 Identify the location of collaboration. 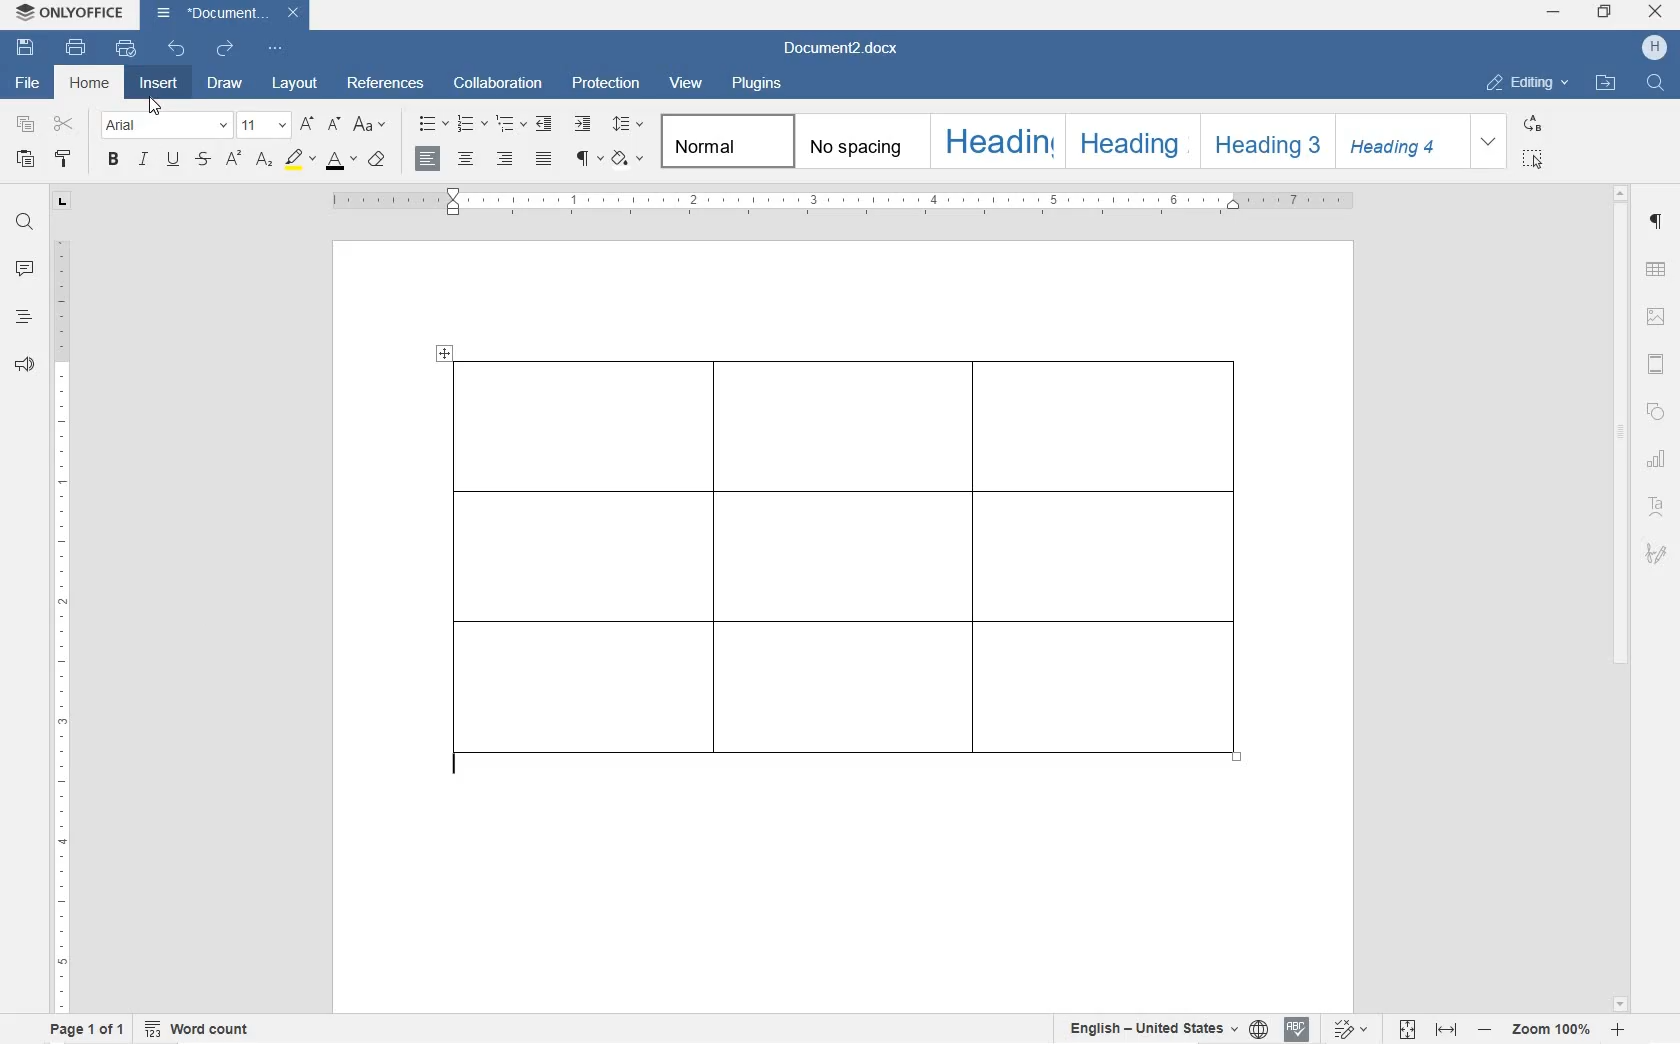
(498, 84).